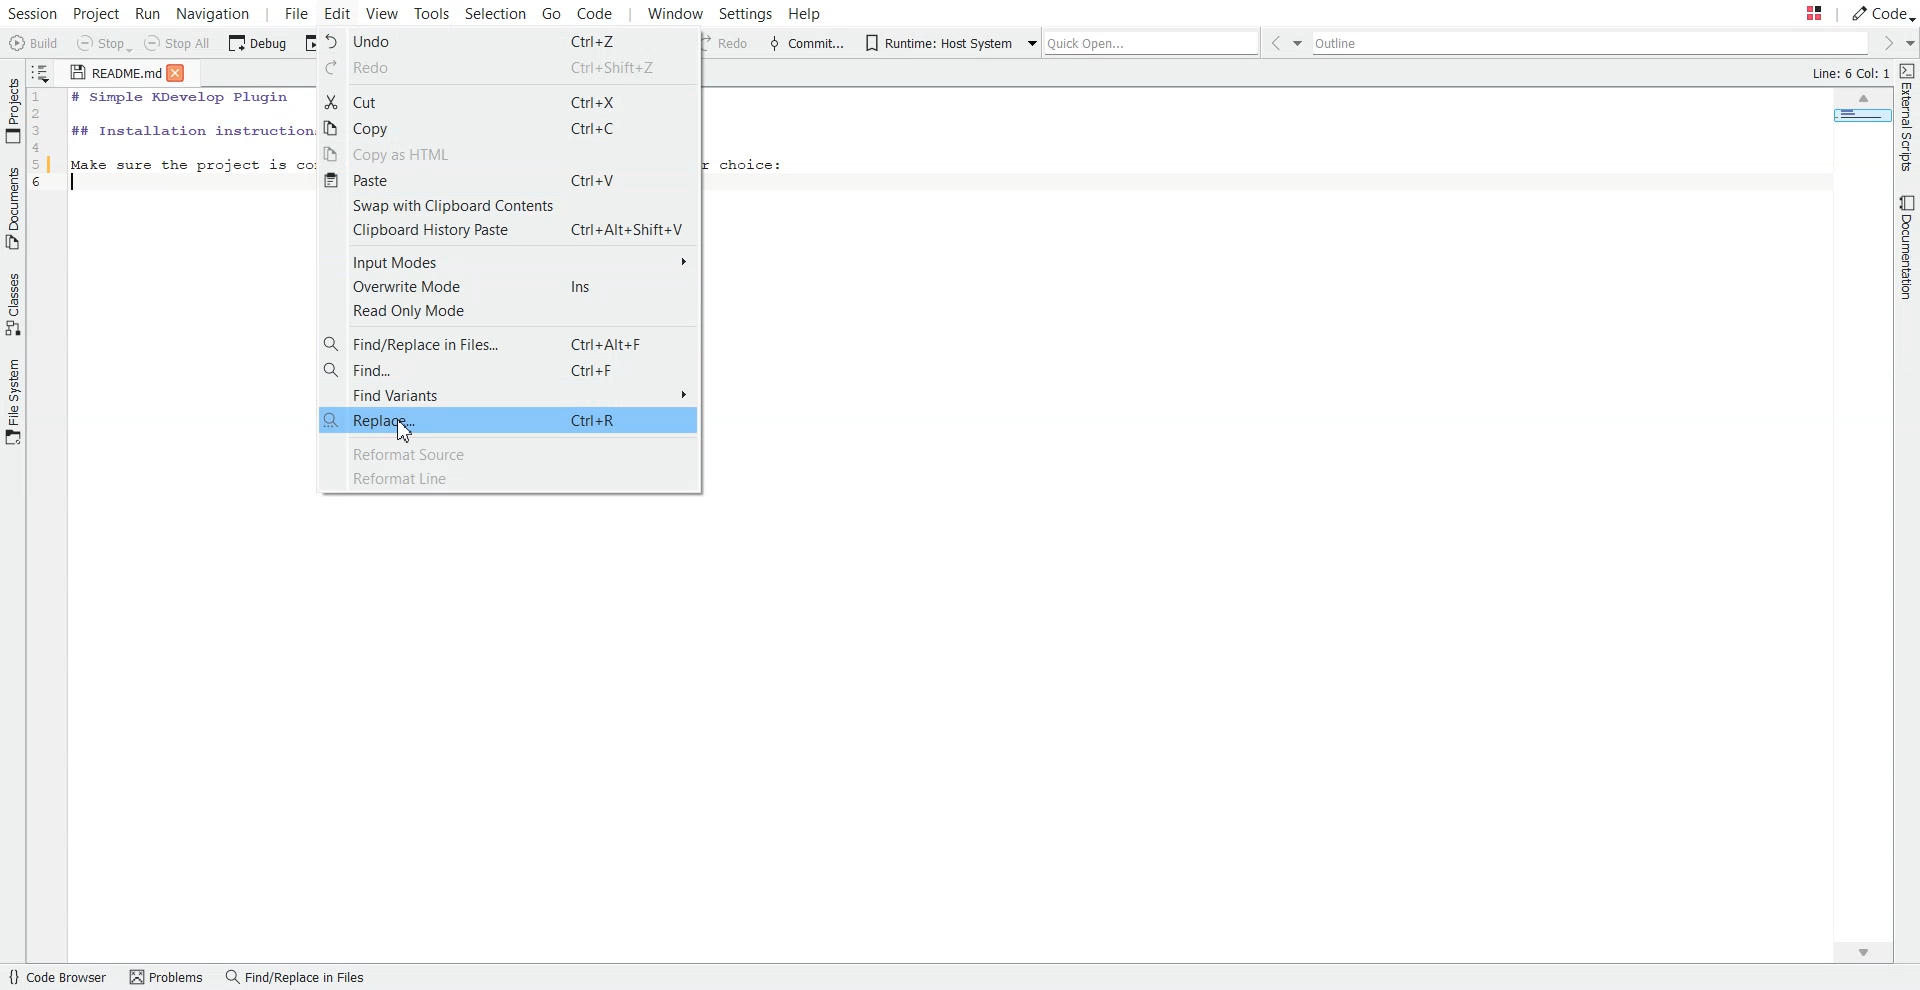 Image resolution: width=1920 pixels, height=990 pixels. Describe the element at coordinates (1594, 44) in the screenshot. I see `Outline` at that location.